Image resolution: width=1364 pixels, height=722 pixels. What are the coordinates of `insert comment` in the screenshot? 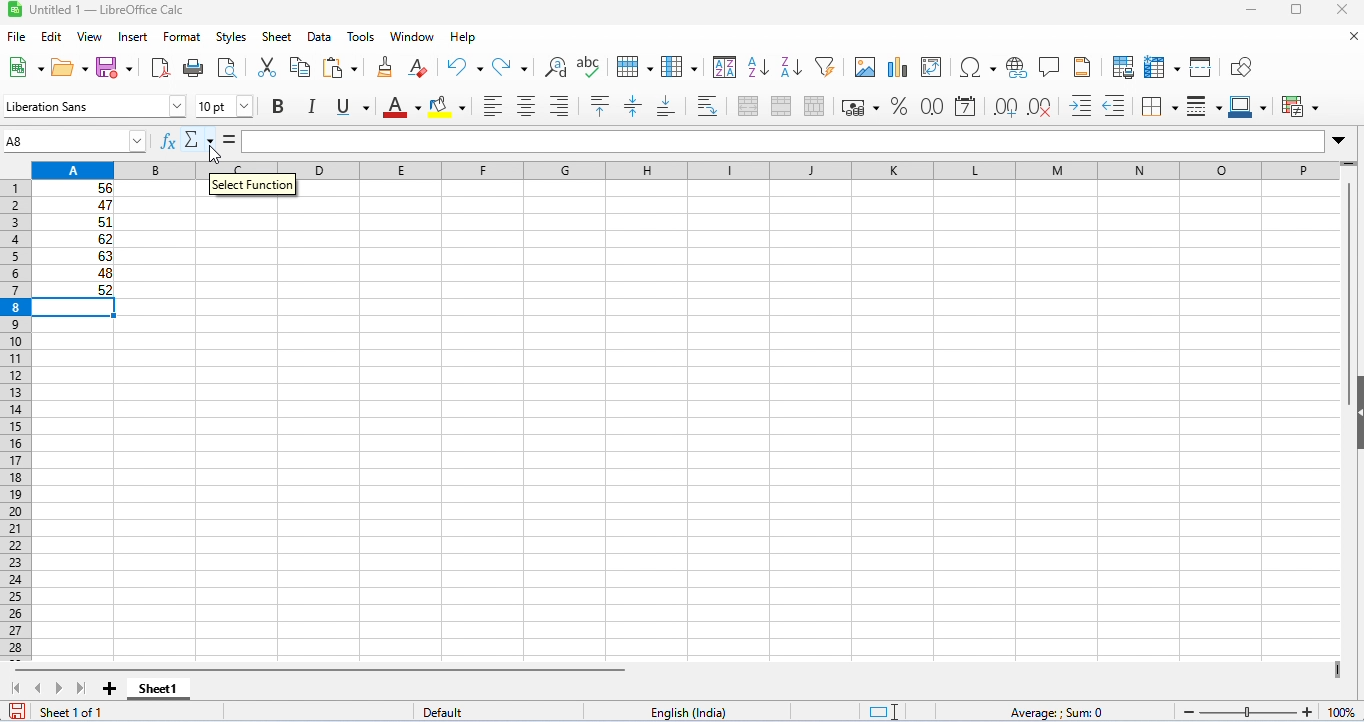 It's located at (1050, 67).